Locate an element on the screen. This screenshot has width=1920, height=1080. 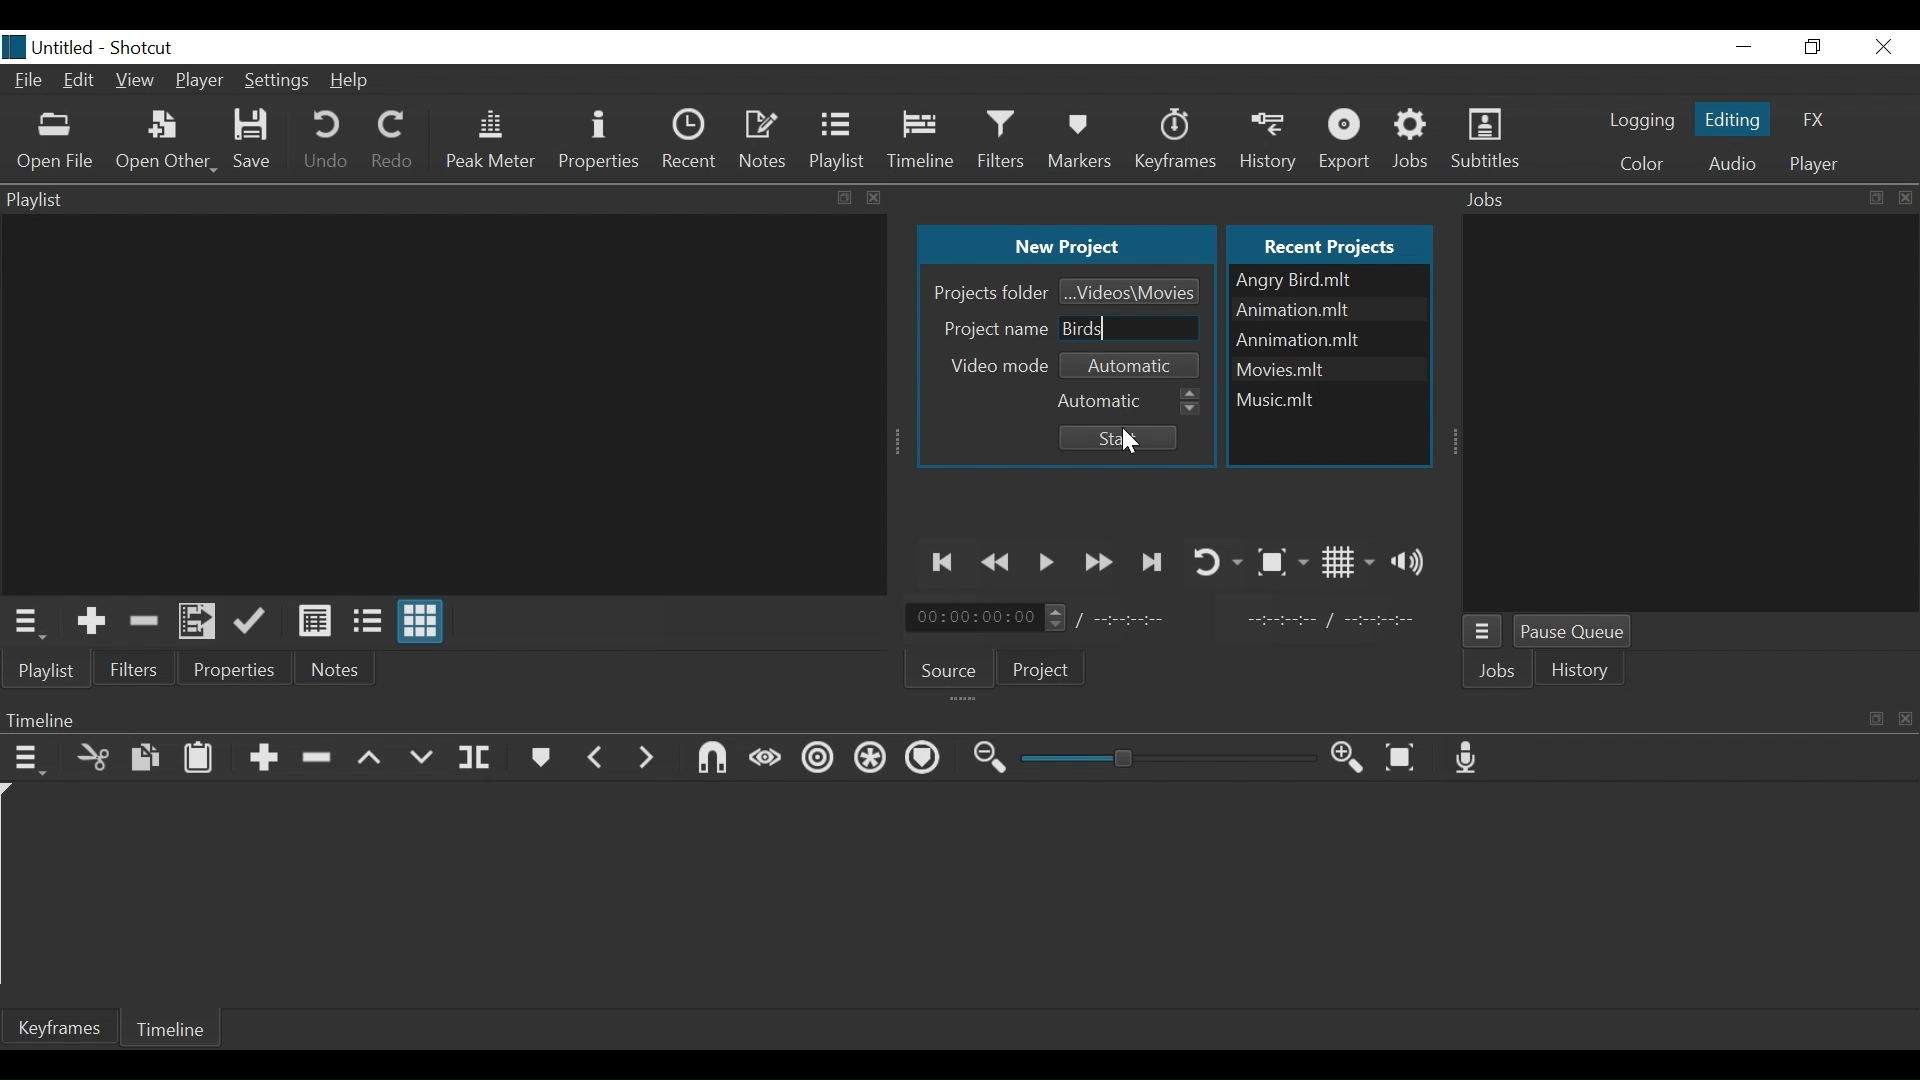
Editing is located at coordinates (1730, 118).